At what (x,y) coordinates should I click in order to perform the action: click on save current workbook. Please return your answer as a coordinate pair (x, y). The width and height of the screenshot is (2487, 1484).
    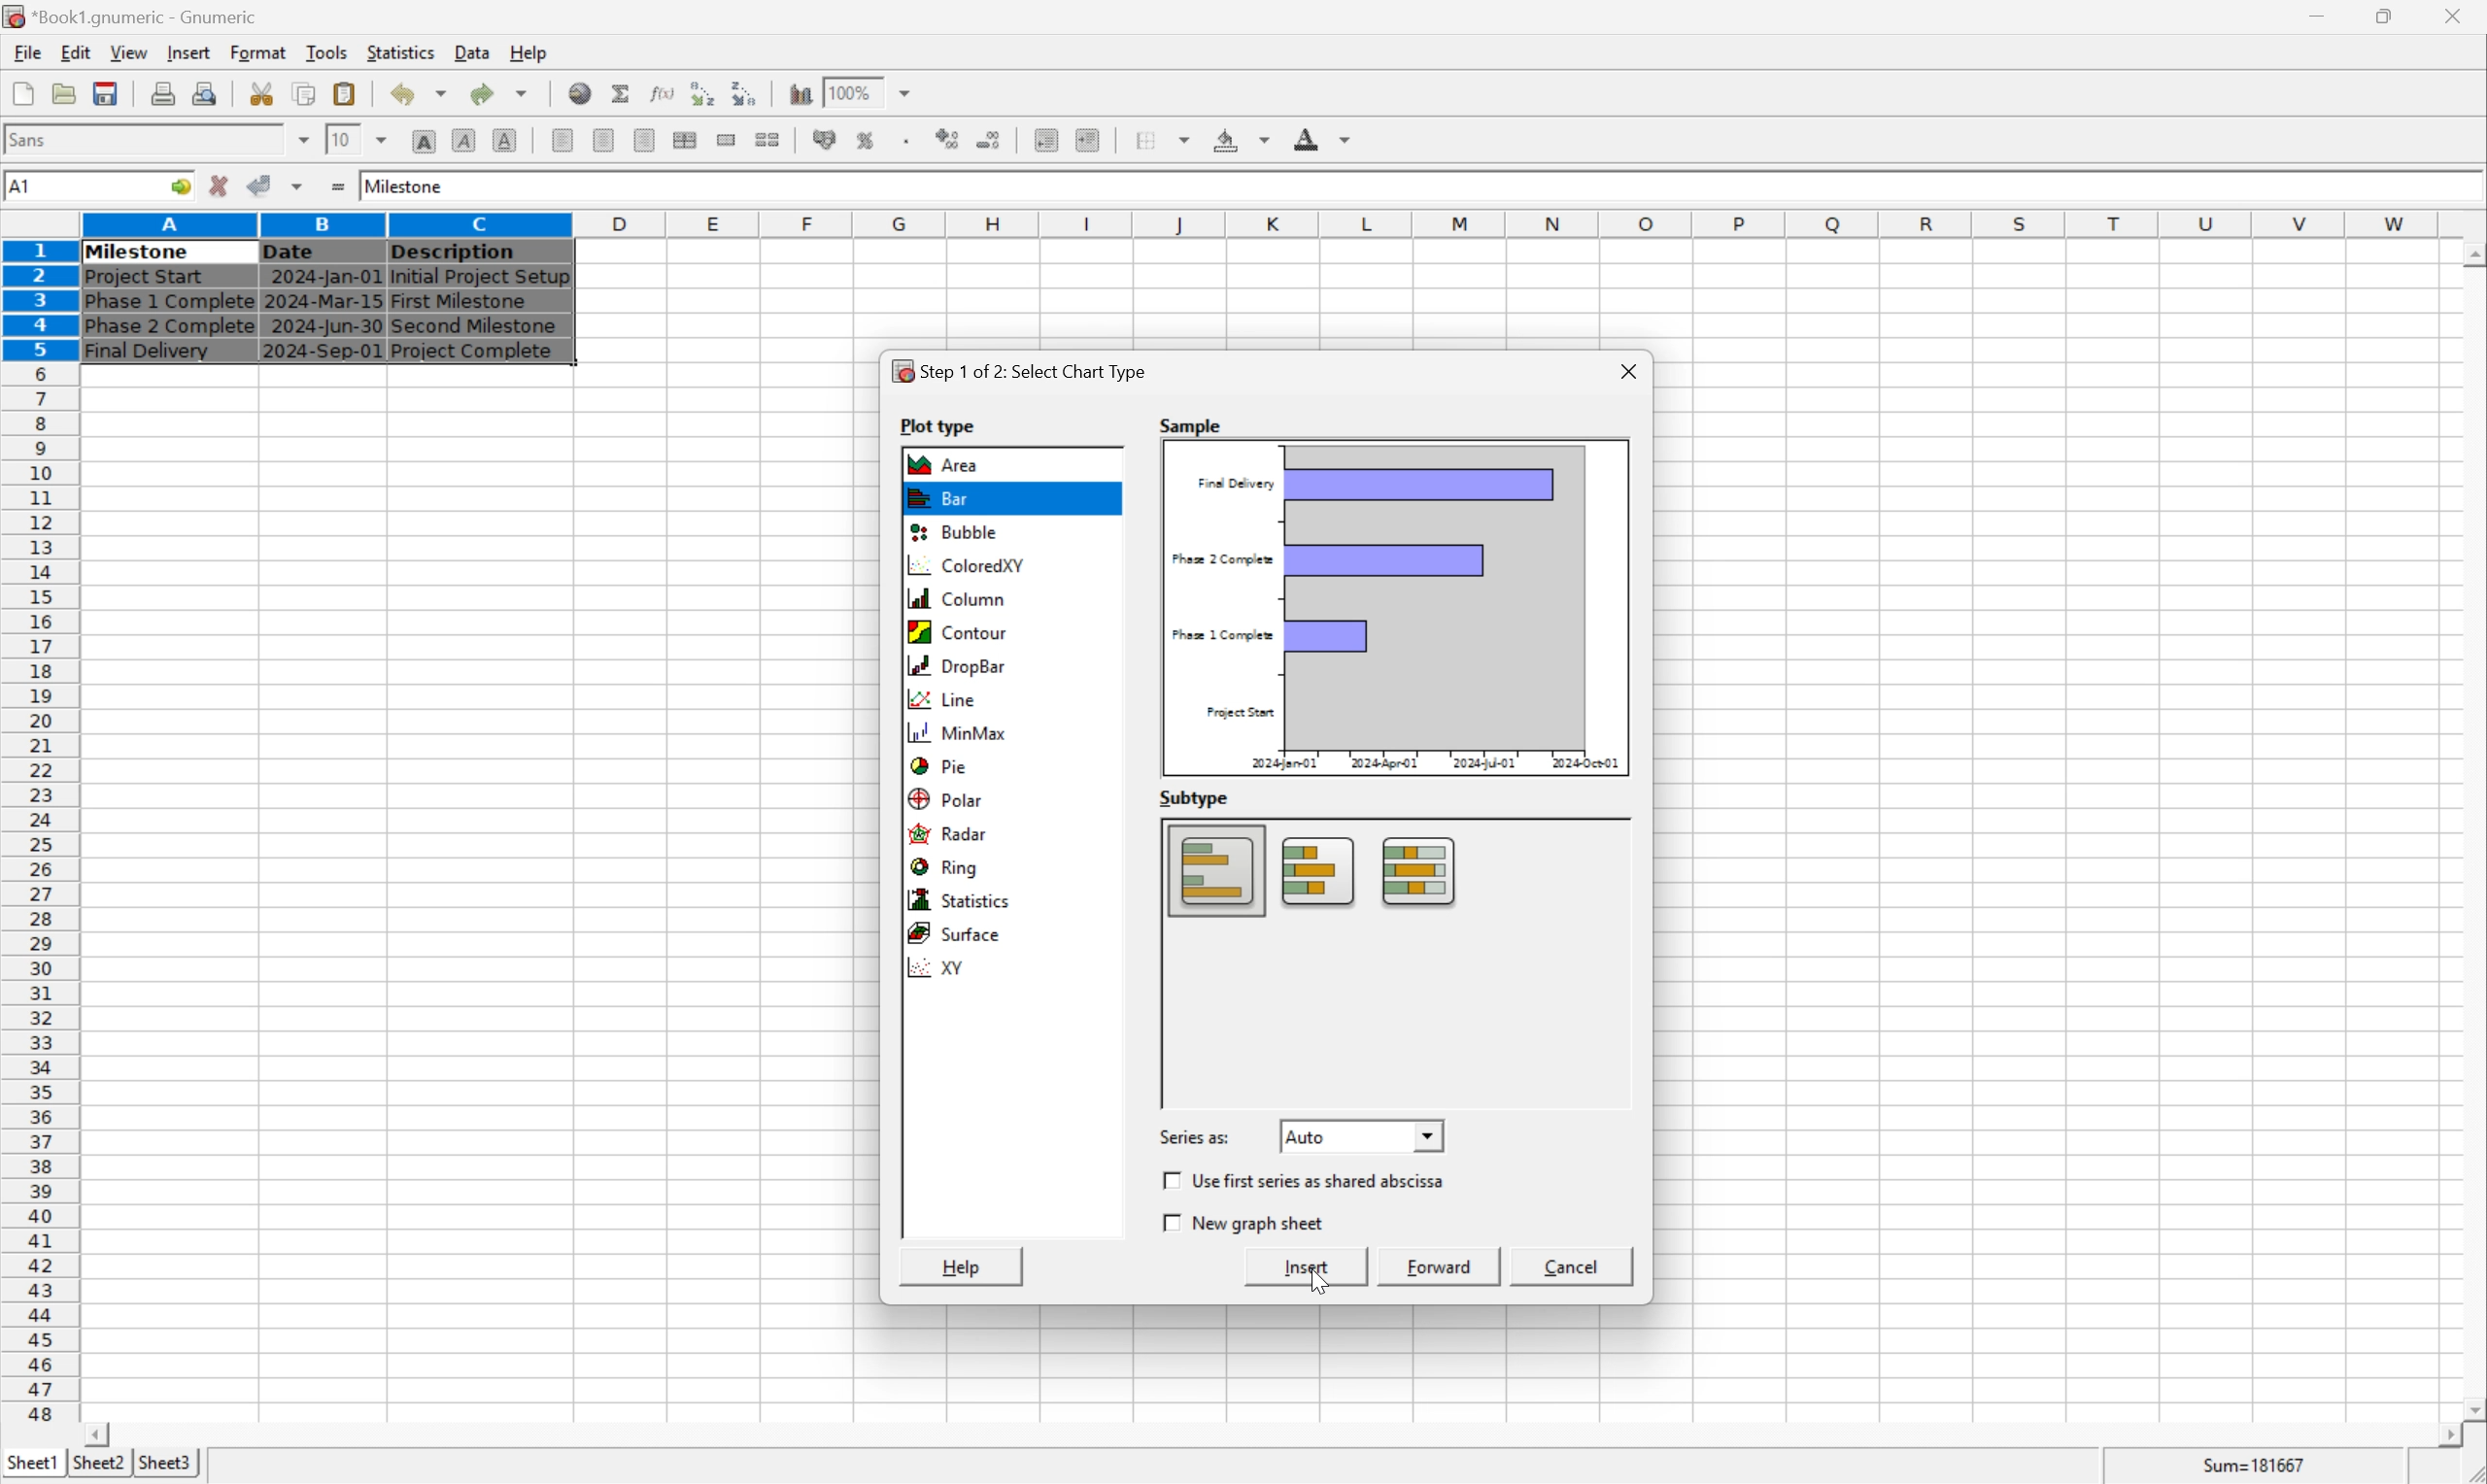
    Looking at the image, I should click on (106, 95).